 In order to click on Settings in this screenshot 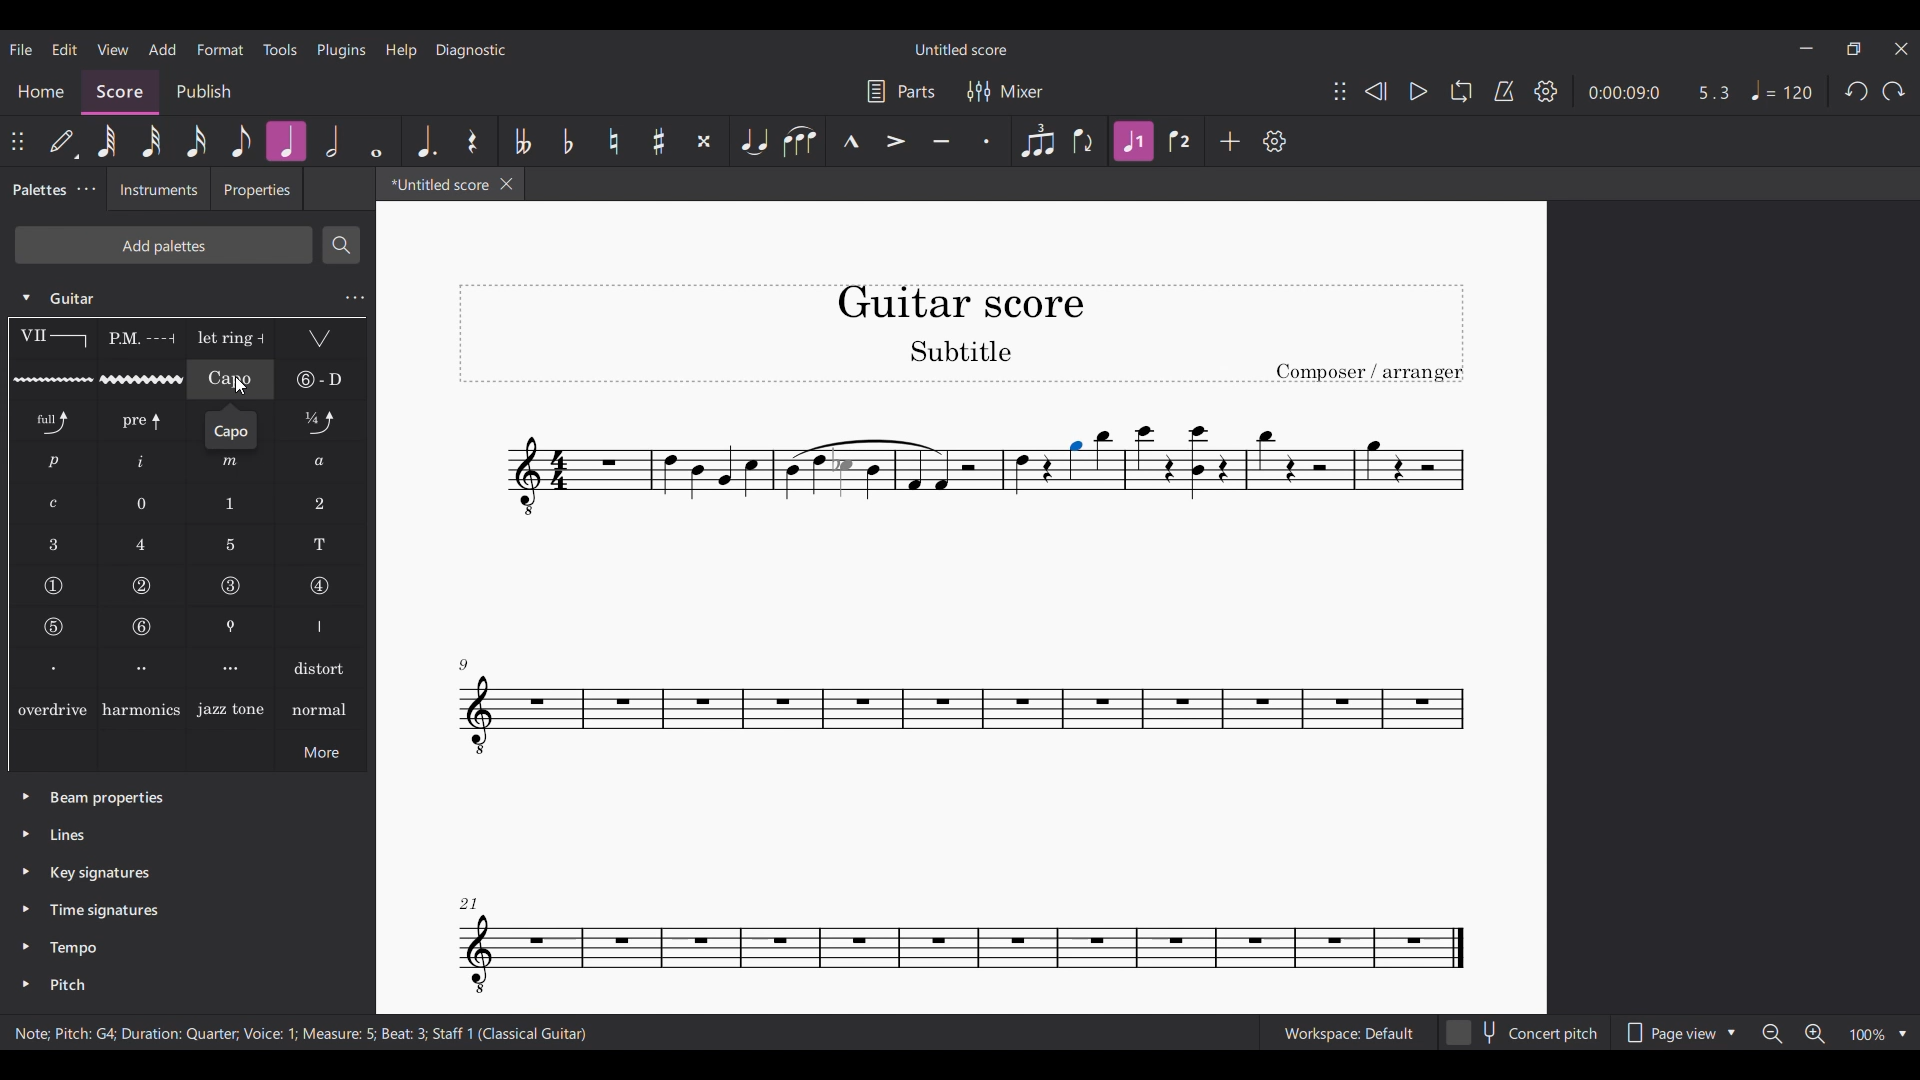, I will do `click(1546, 91)`.